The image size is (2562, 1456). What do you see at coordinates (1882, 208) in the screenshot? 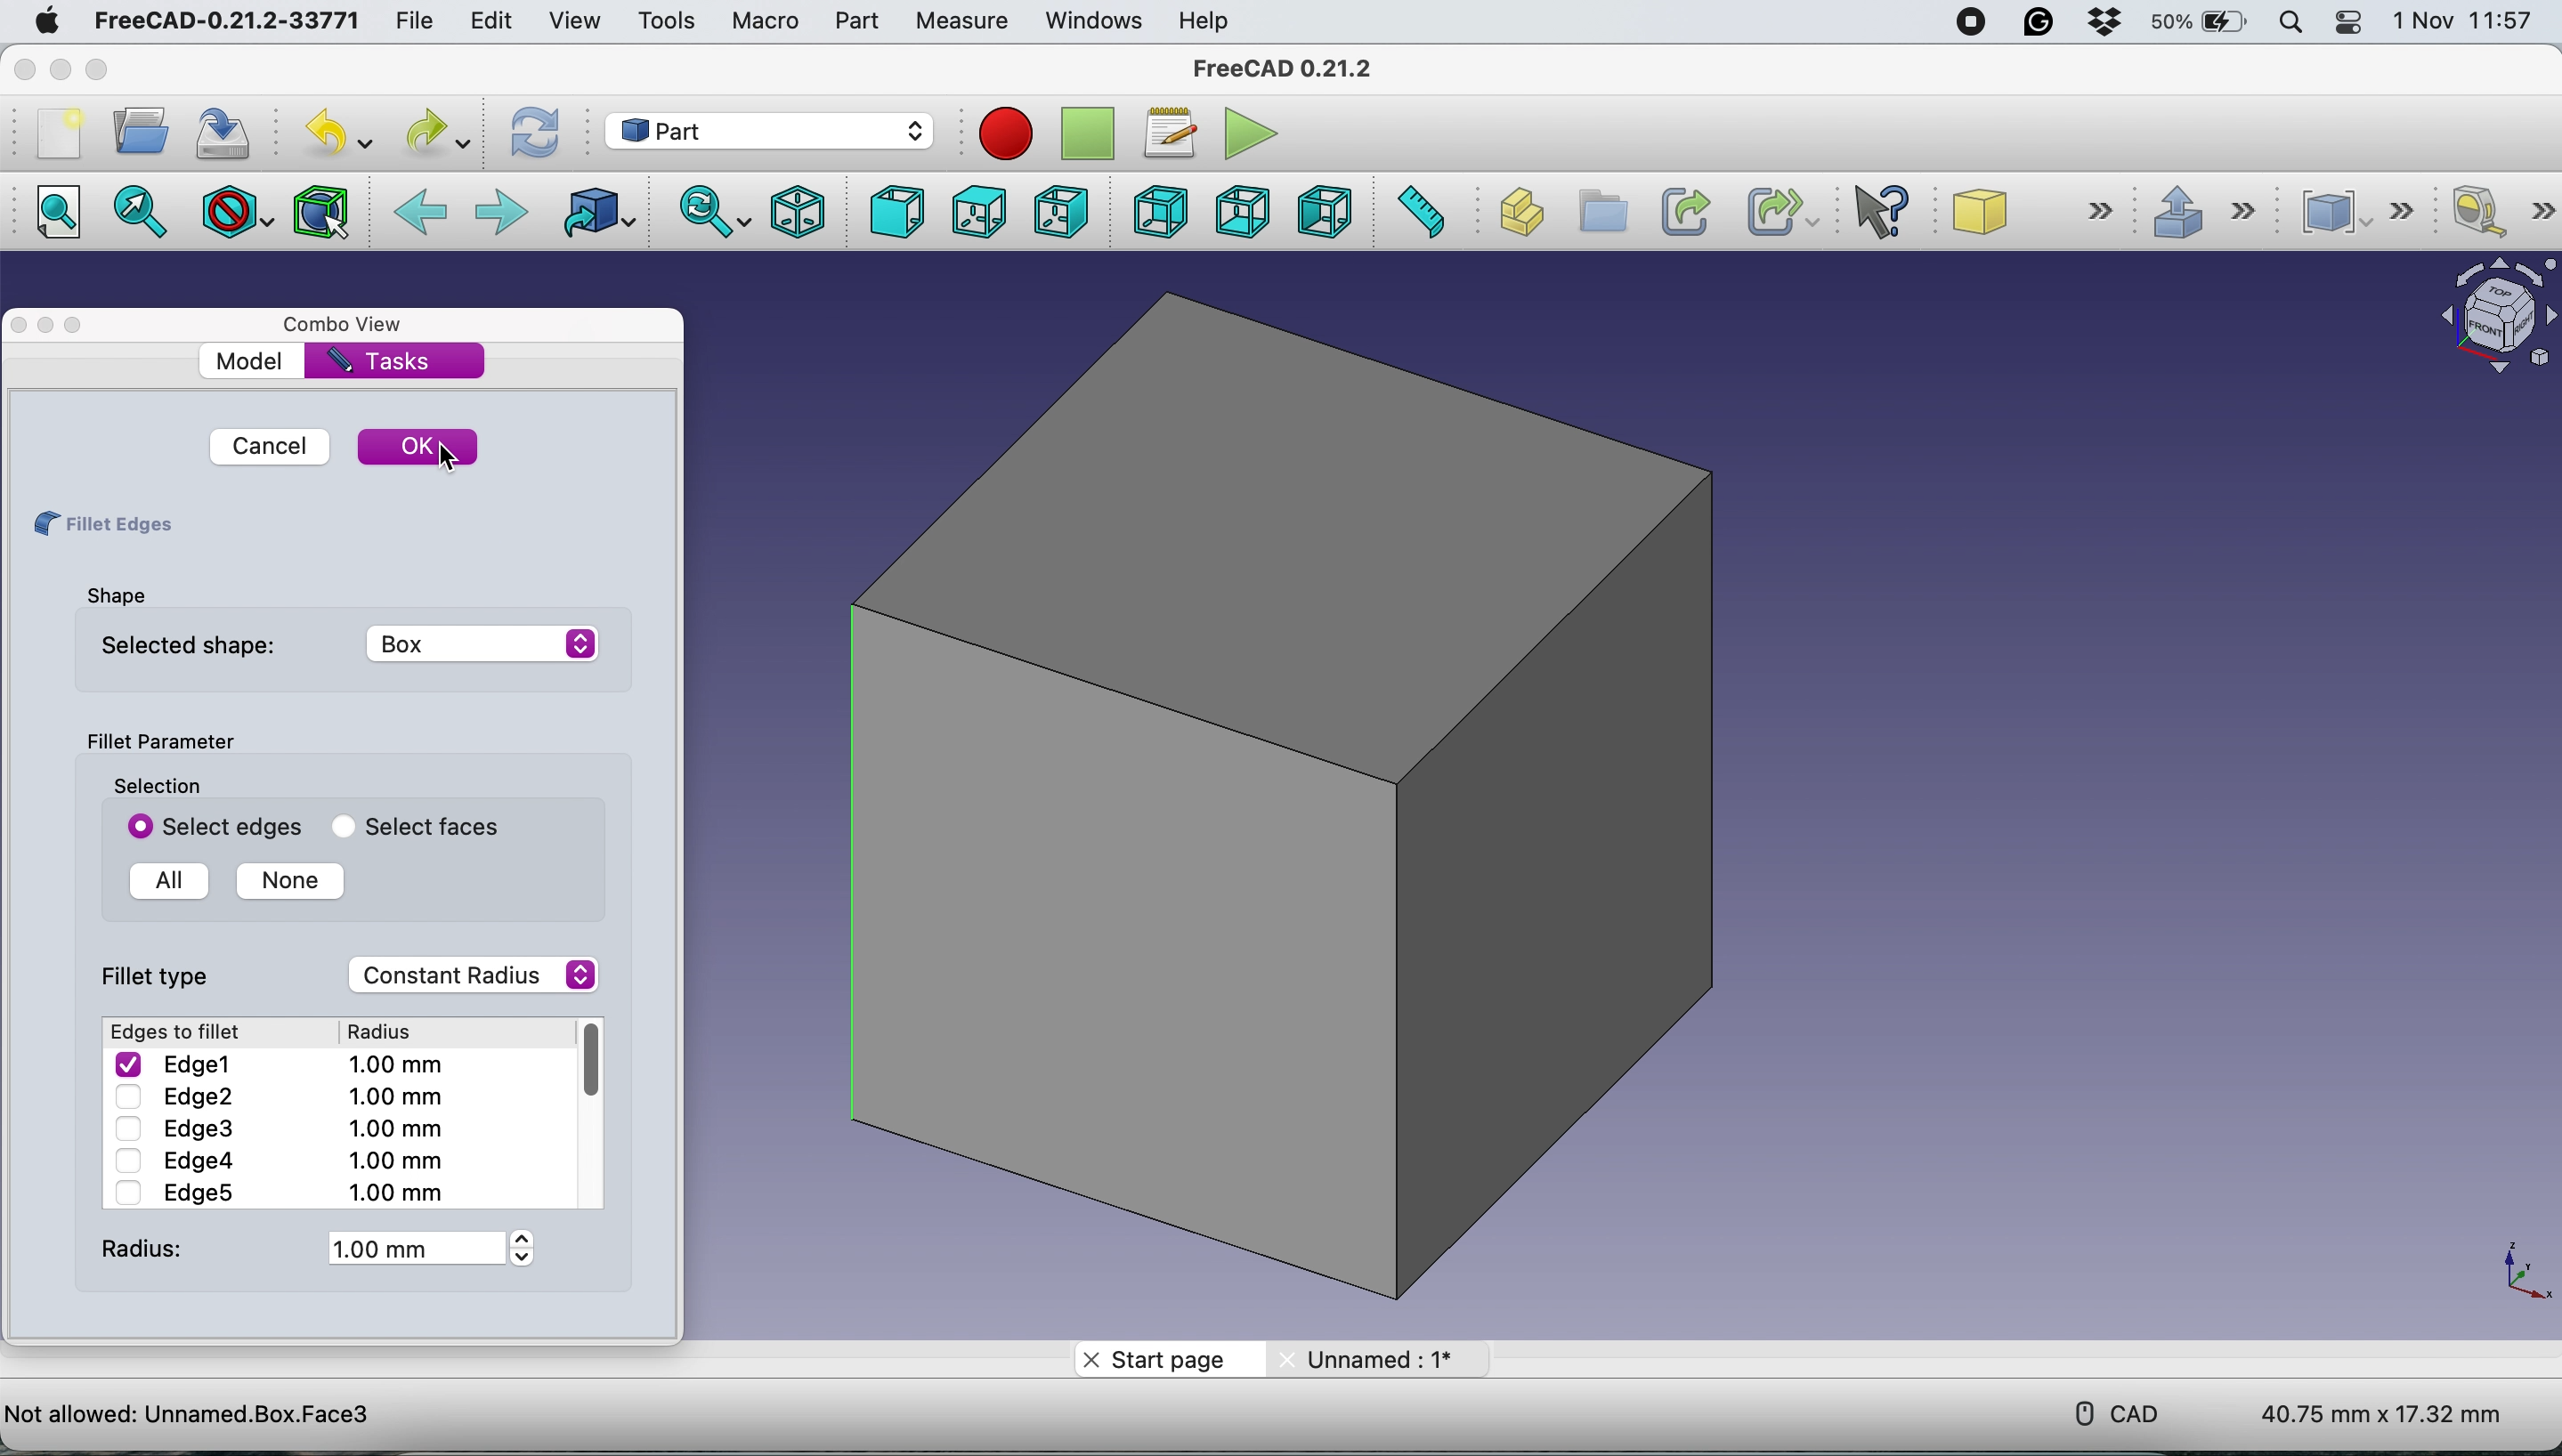
I see `what's this` at bounding box center [1882, 208].